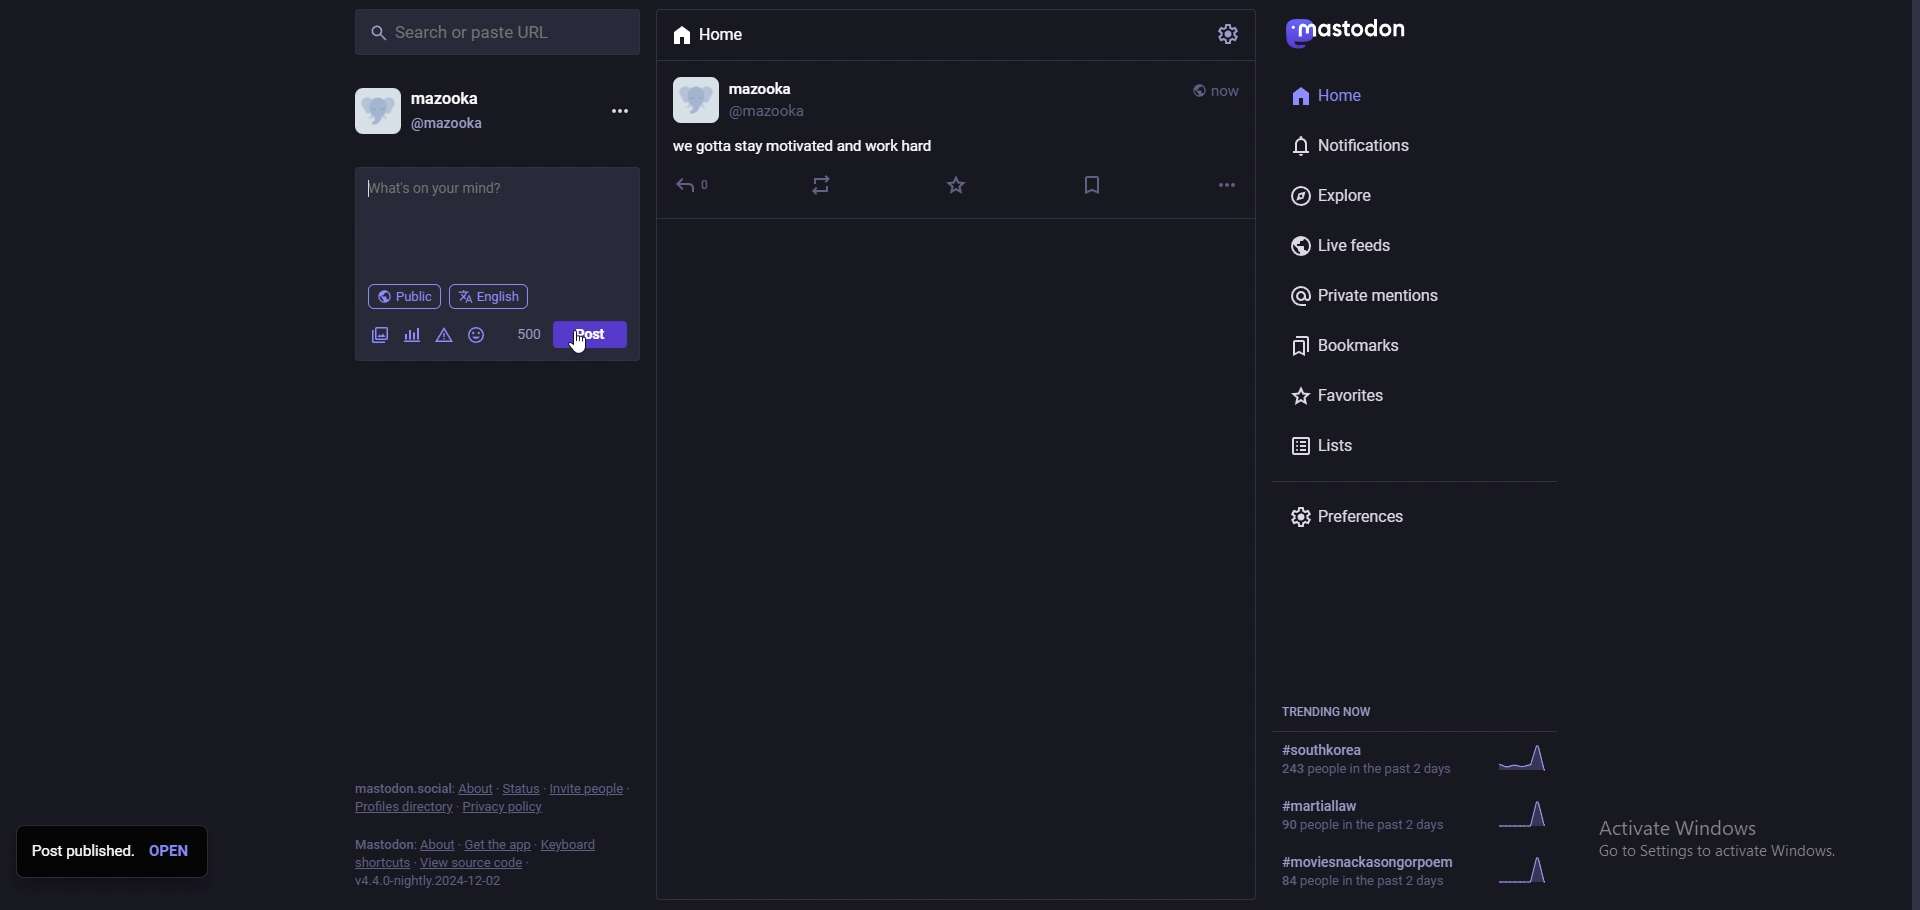 The image size is (1920, 910). What do you see at coordinates (432, 881) in the screenshot?
I see `version` at bounding box center [432, 881].